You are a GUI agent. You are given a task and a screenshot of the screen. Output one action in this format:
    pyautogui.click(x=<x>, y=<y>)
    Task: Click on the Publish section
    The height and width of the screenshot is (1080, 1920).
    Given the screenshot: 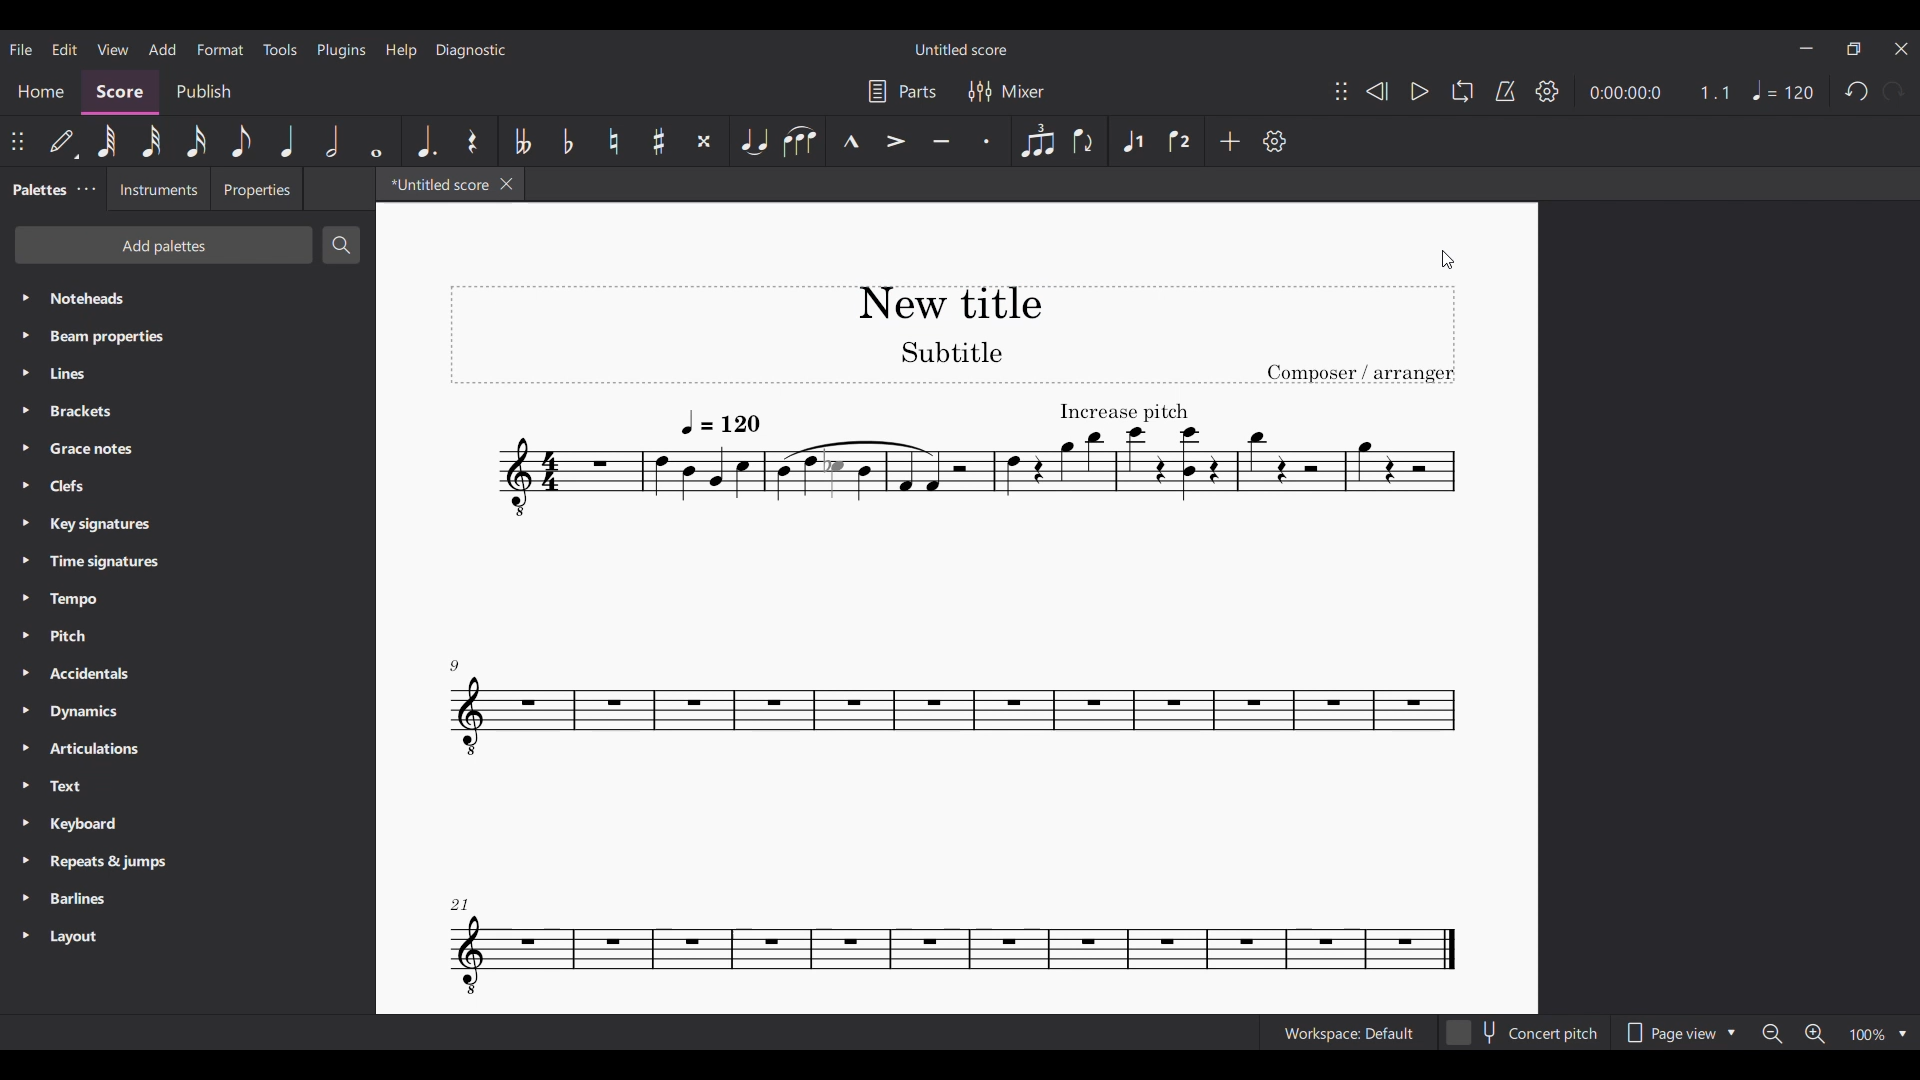 What is the action you would take?
    pyautogui.click(x=203, y=92)
    